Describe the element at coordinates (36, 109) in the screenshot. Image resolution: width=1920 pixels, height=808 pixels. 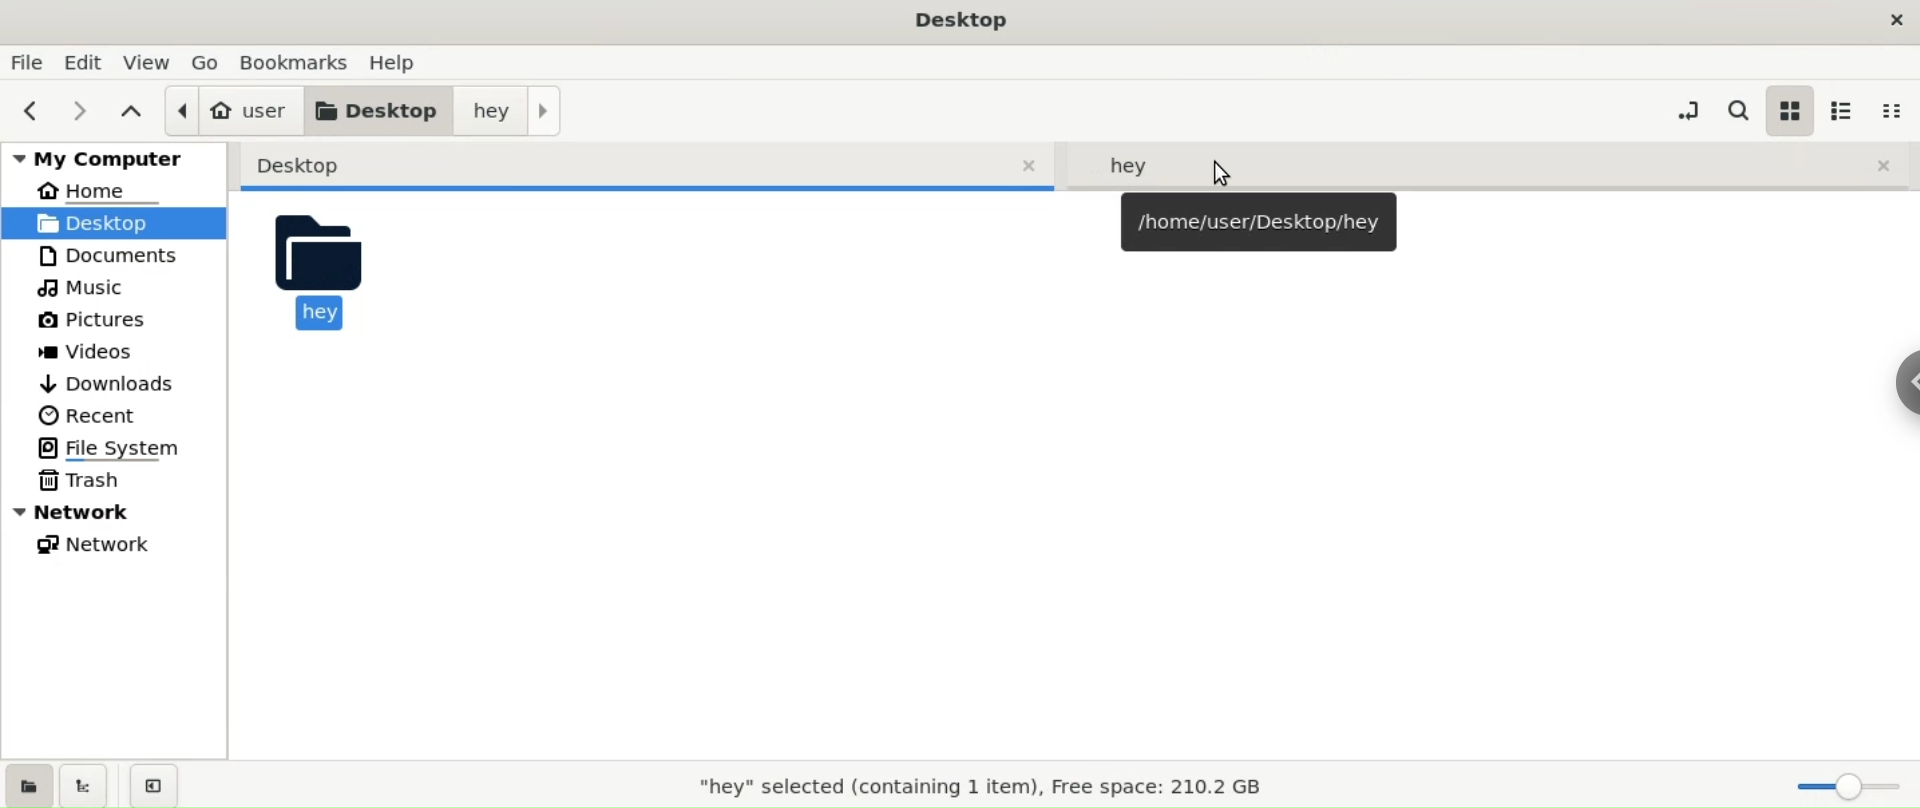
I see `previous` at that location.